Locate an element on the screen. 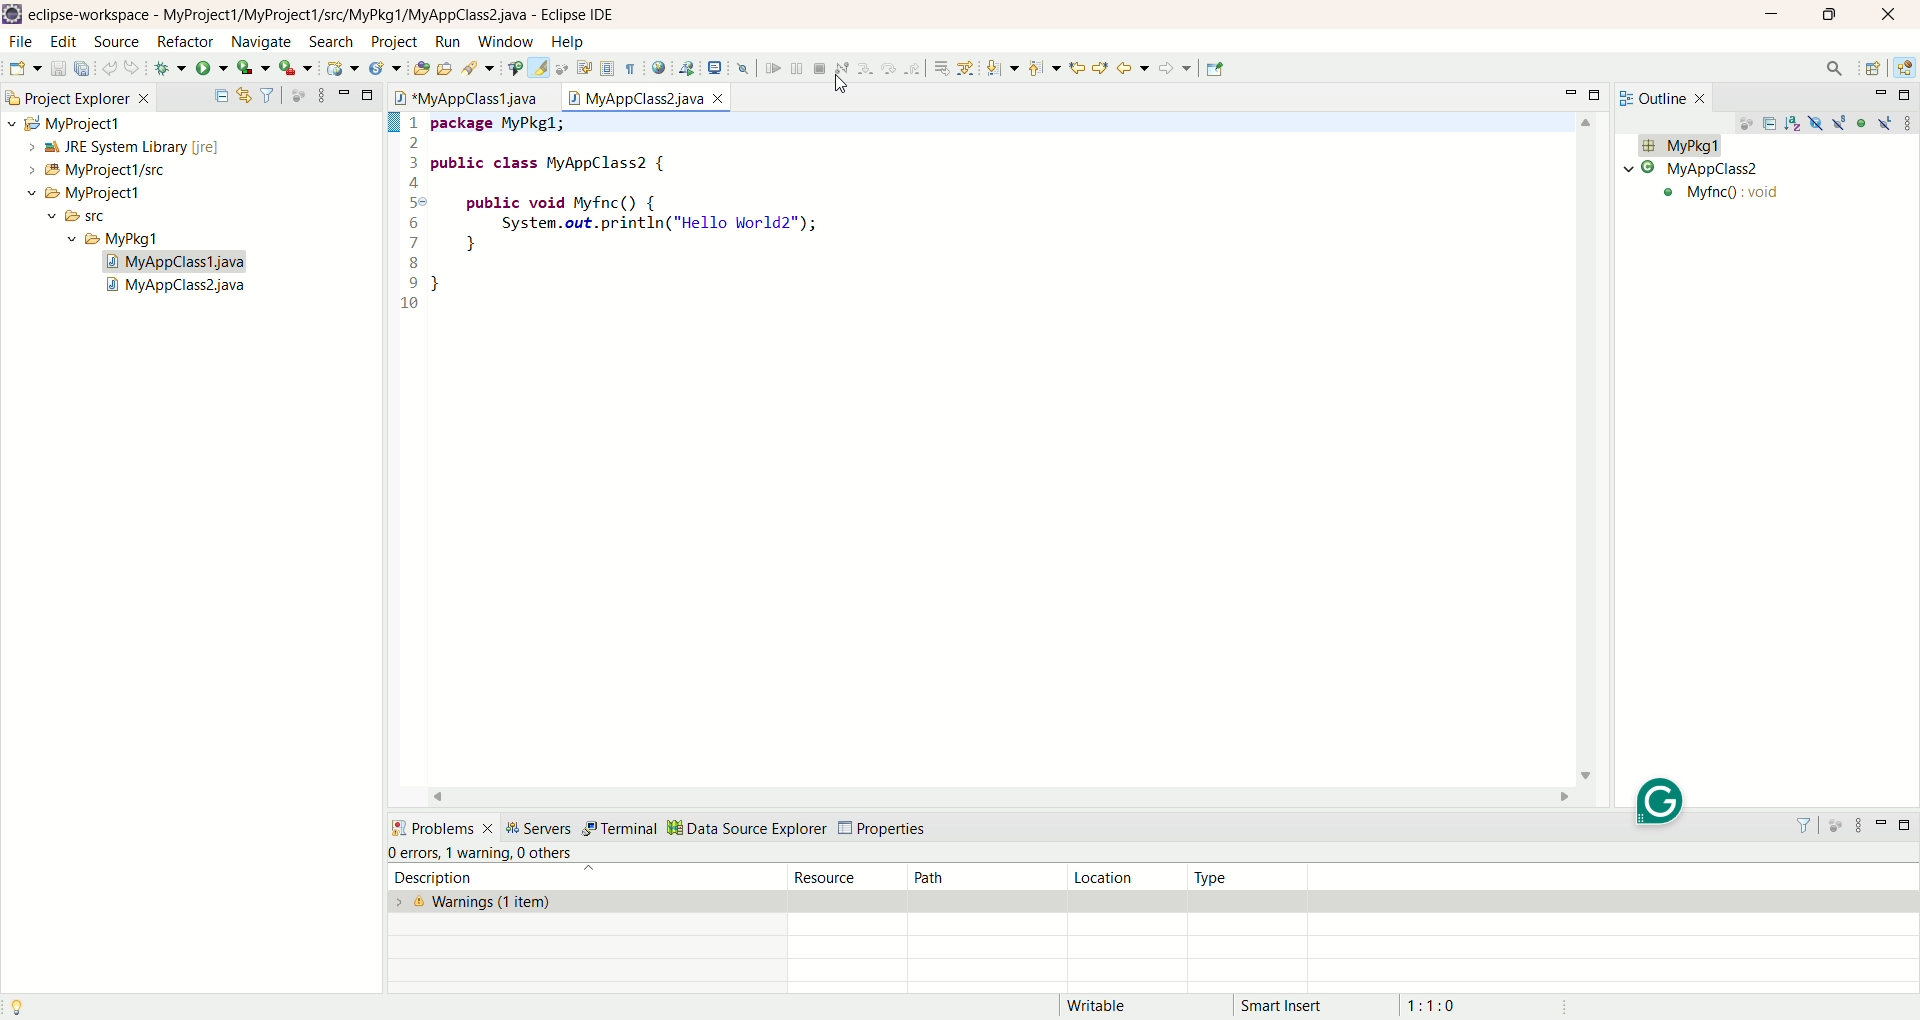  my project1 is located at coordinates (62, 123).